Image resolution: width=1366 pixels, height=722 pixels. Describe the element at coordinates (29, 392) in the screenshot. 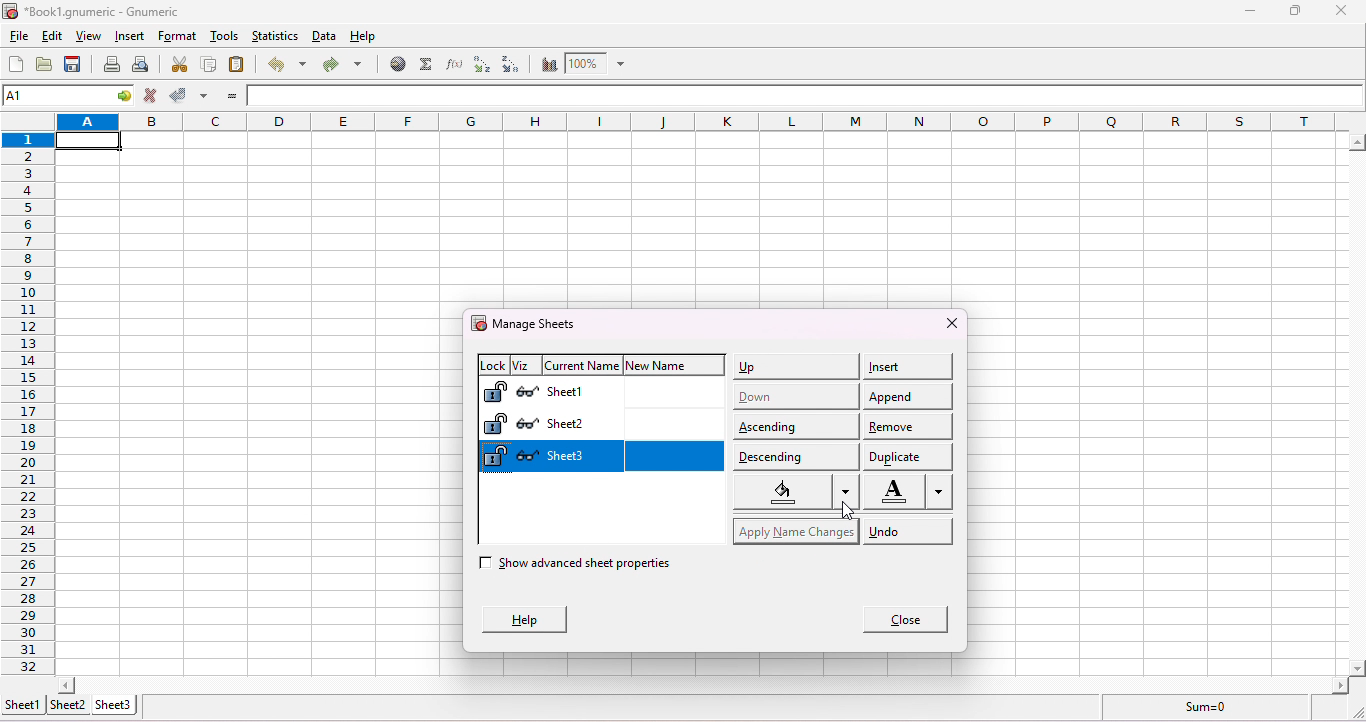

I see `rows` at that location.